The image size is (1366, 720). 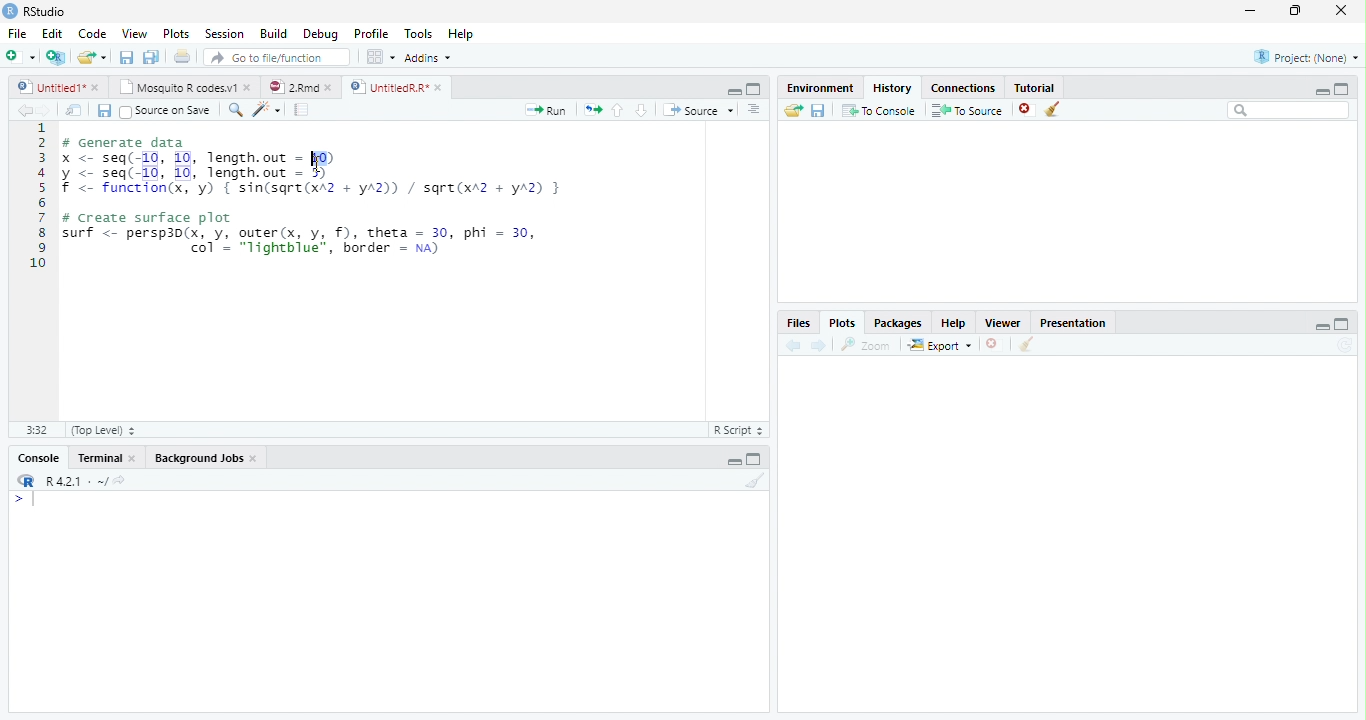 I want to click on New line, so click(x=24, y=502).